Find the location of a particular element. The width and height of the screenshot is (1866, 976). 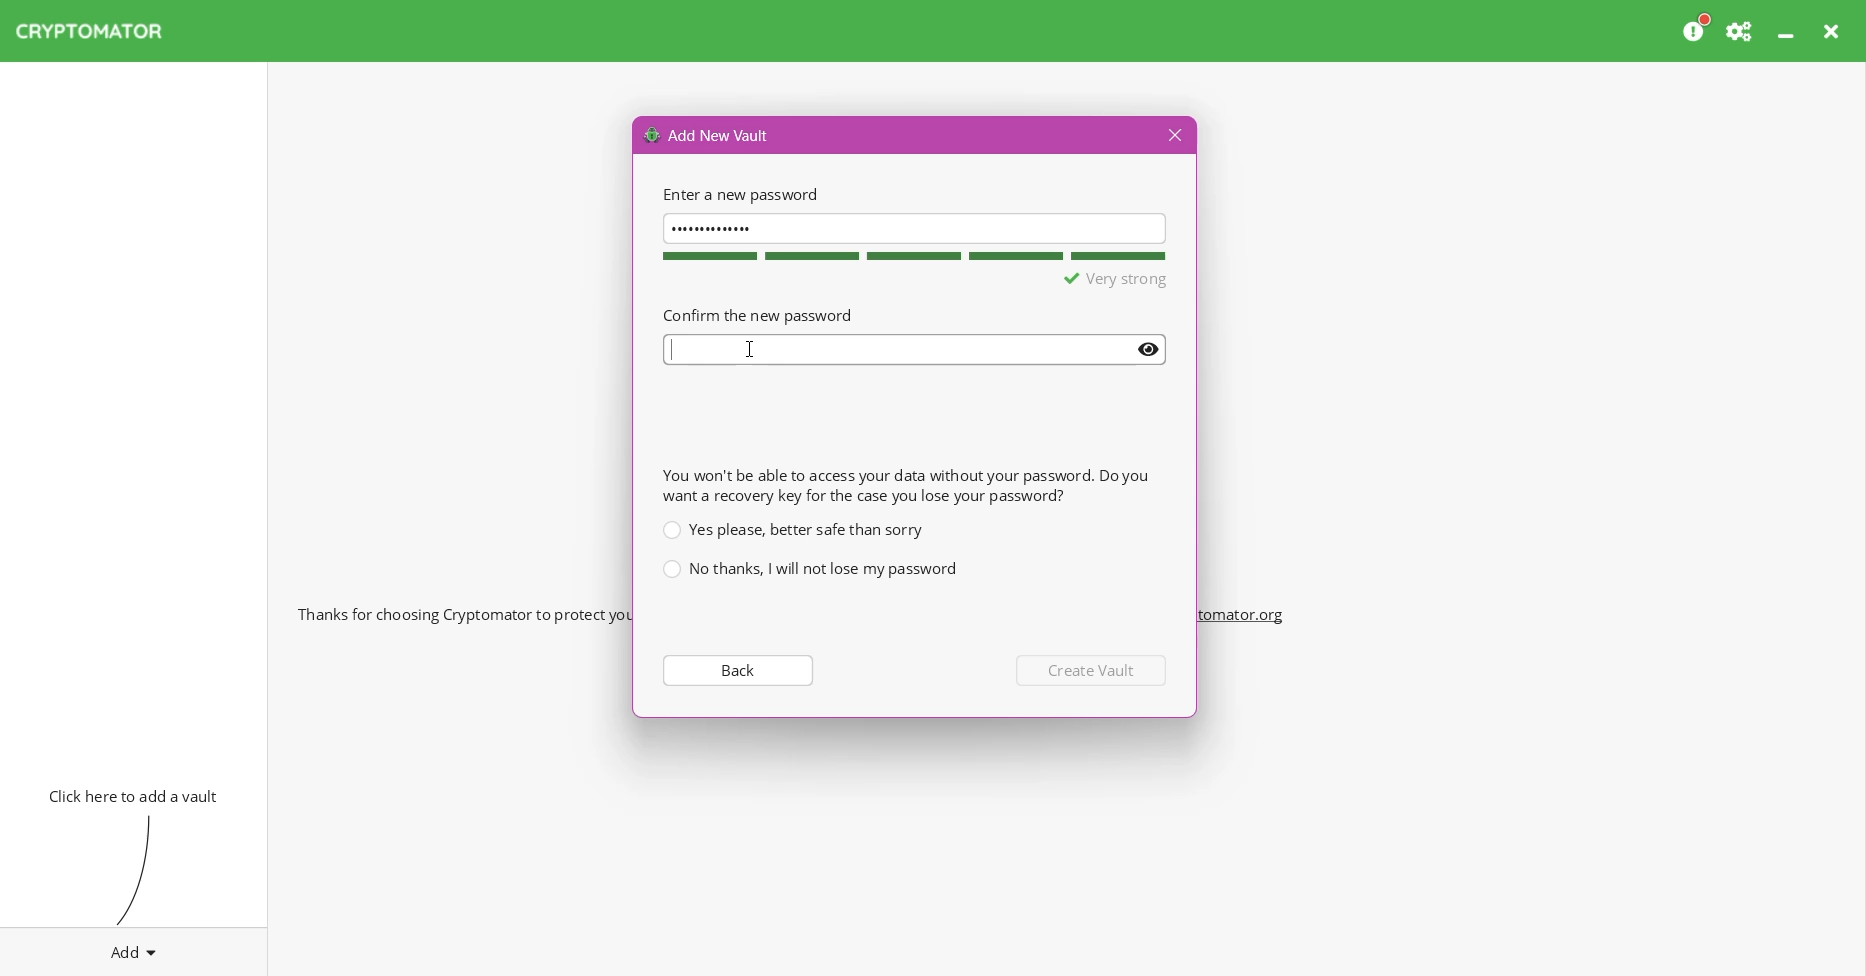

Confirm the new password is located at coordinates (757, 314).